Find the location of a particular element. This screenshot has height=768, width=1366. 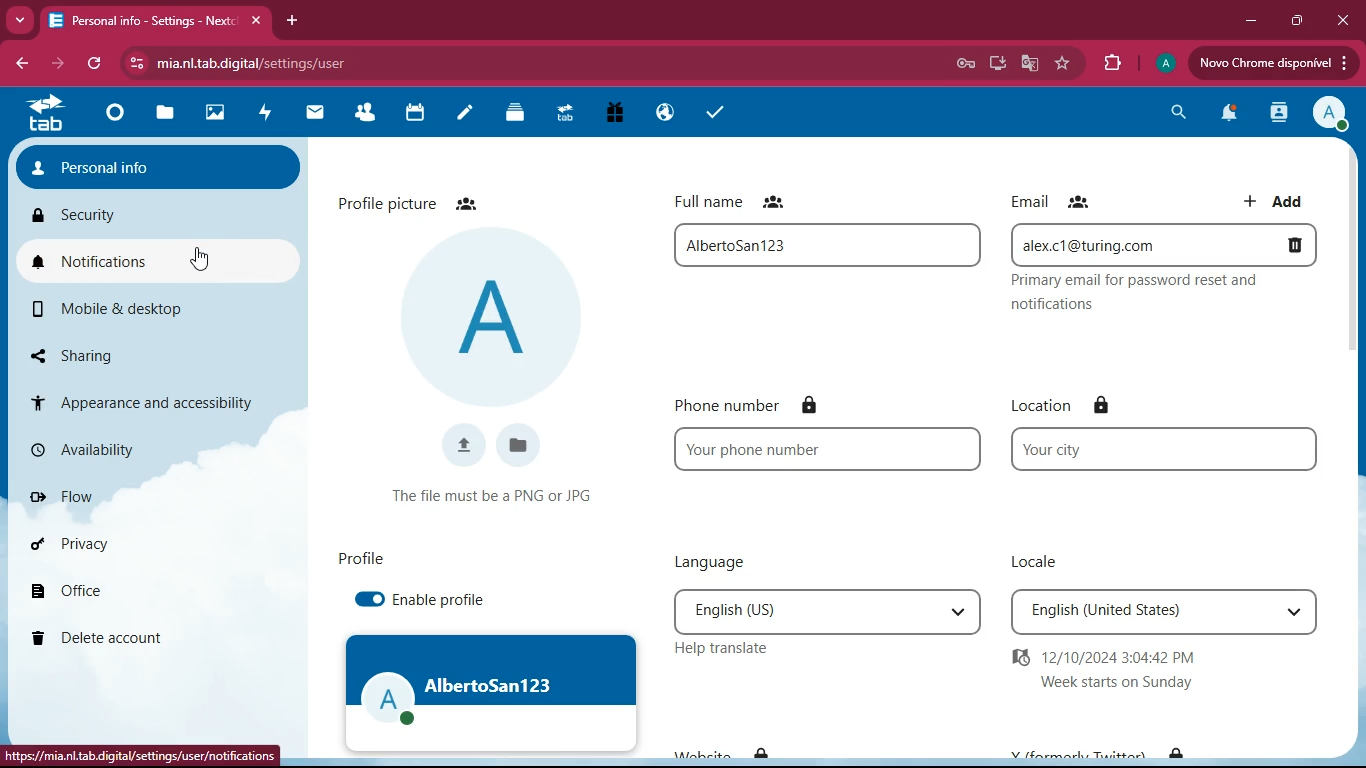

office is located at coordinates (119, 590).